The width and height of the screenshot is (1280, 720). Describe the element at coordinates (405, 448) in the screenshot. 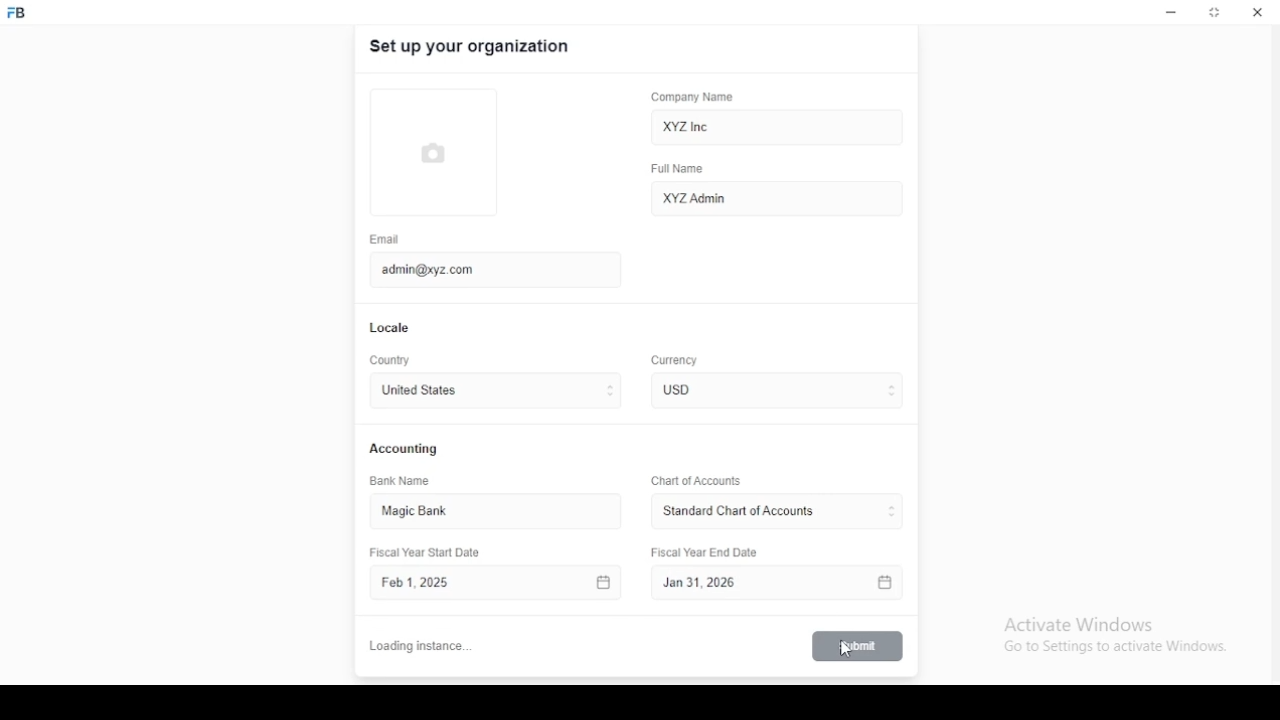

I see `accounting` at that location.